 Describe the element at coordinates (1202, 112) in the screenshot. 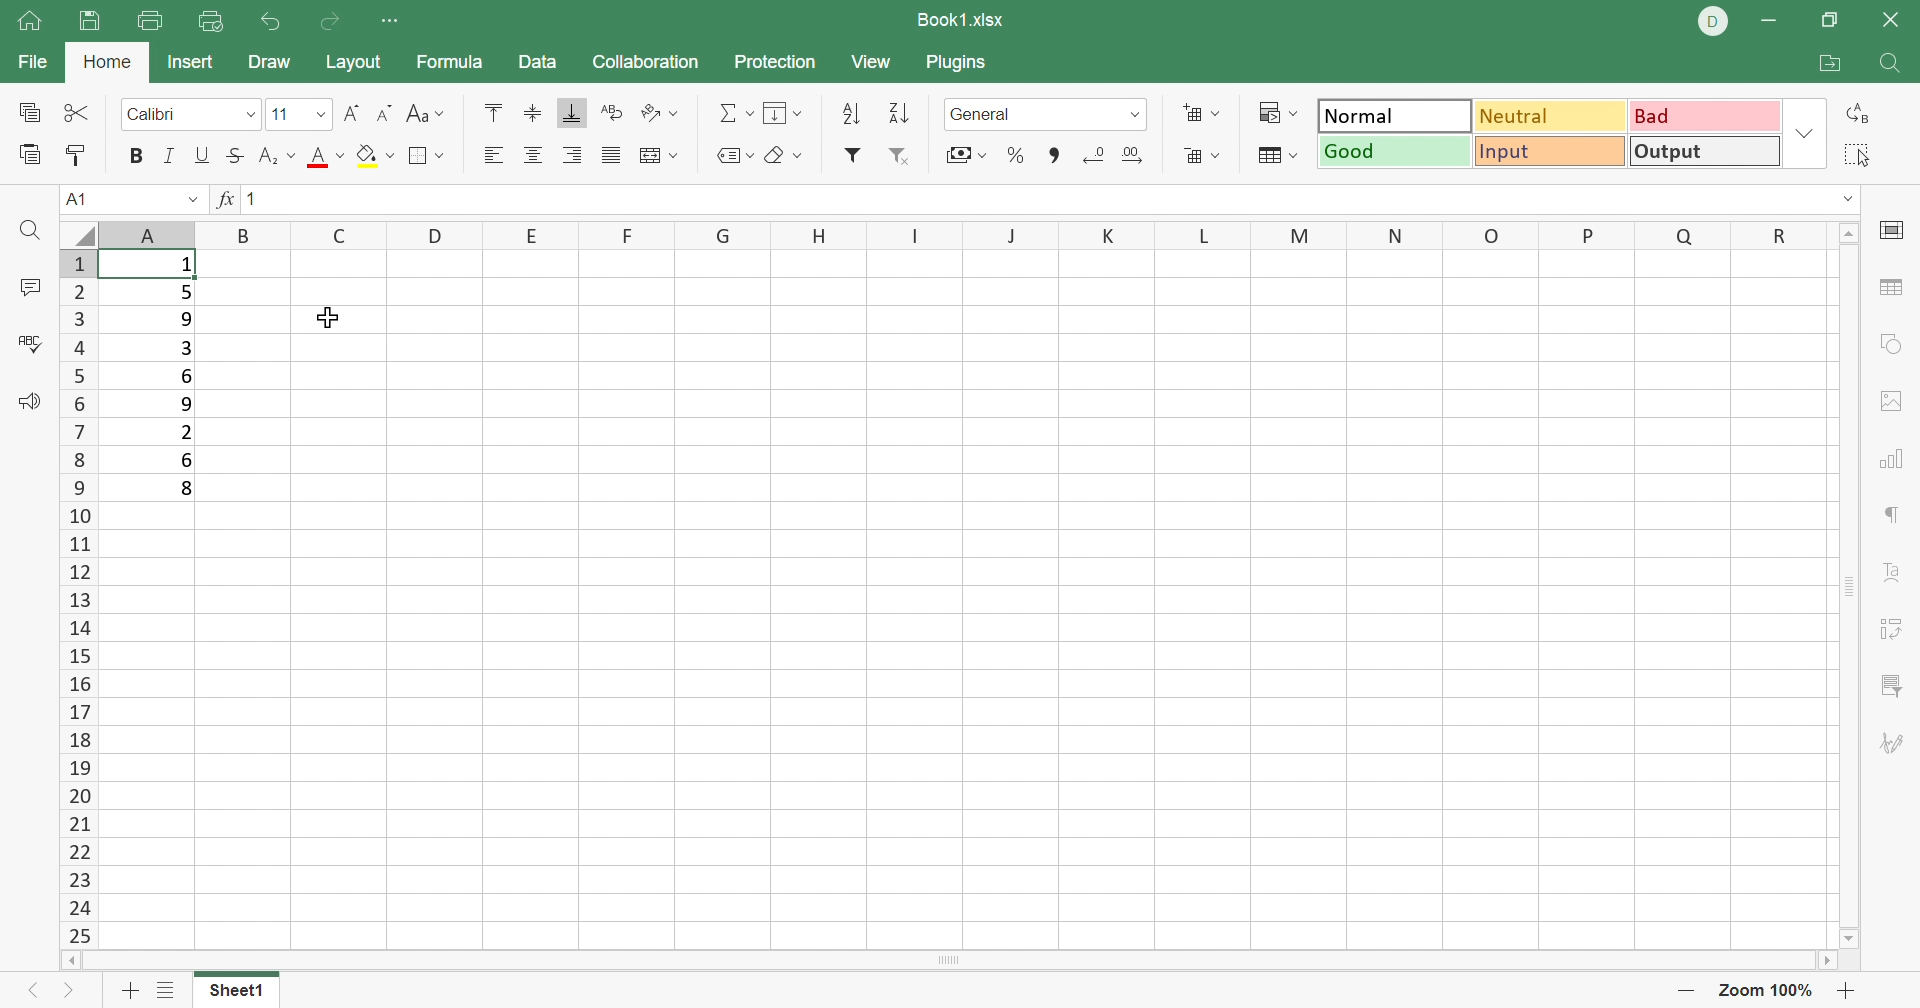

I see `Insert ` at that location.